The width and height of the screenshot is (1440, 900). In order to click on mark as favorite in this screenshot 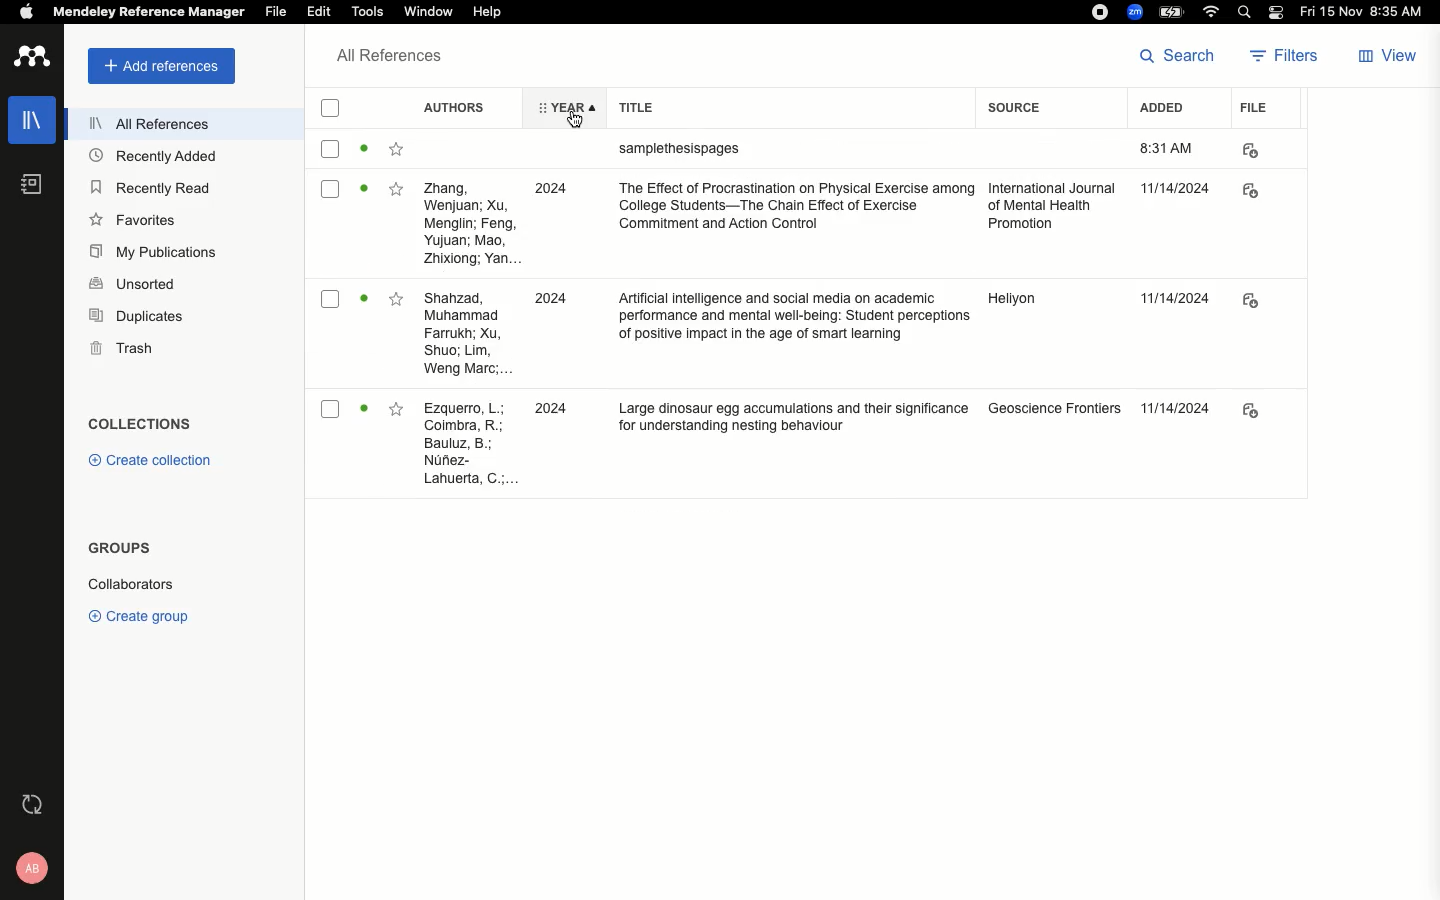, I will do `click(398, 413)`.